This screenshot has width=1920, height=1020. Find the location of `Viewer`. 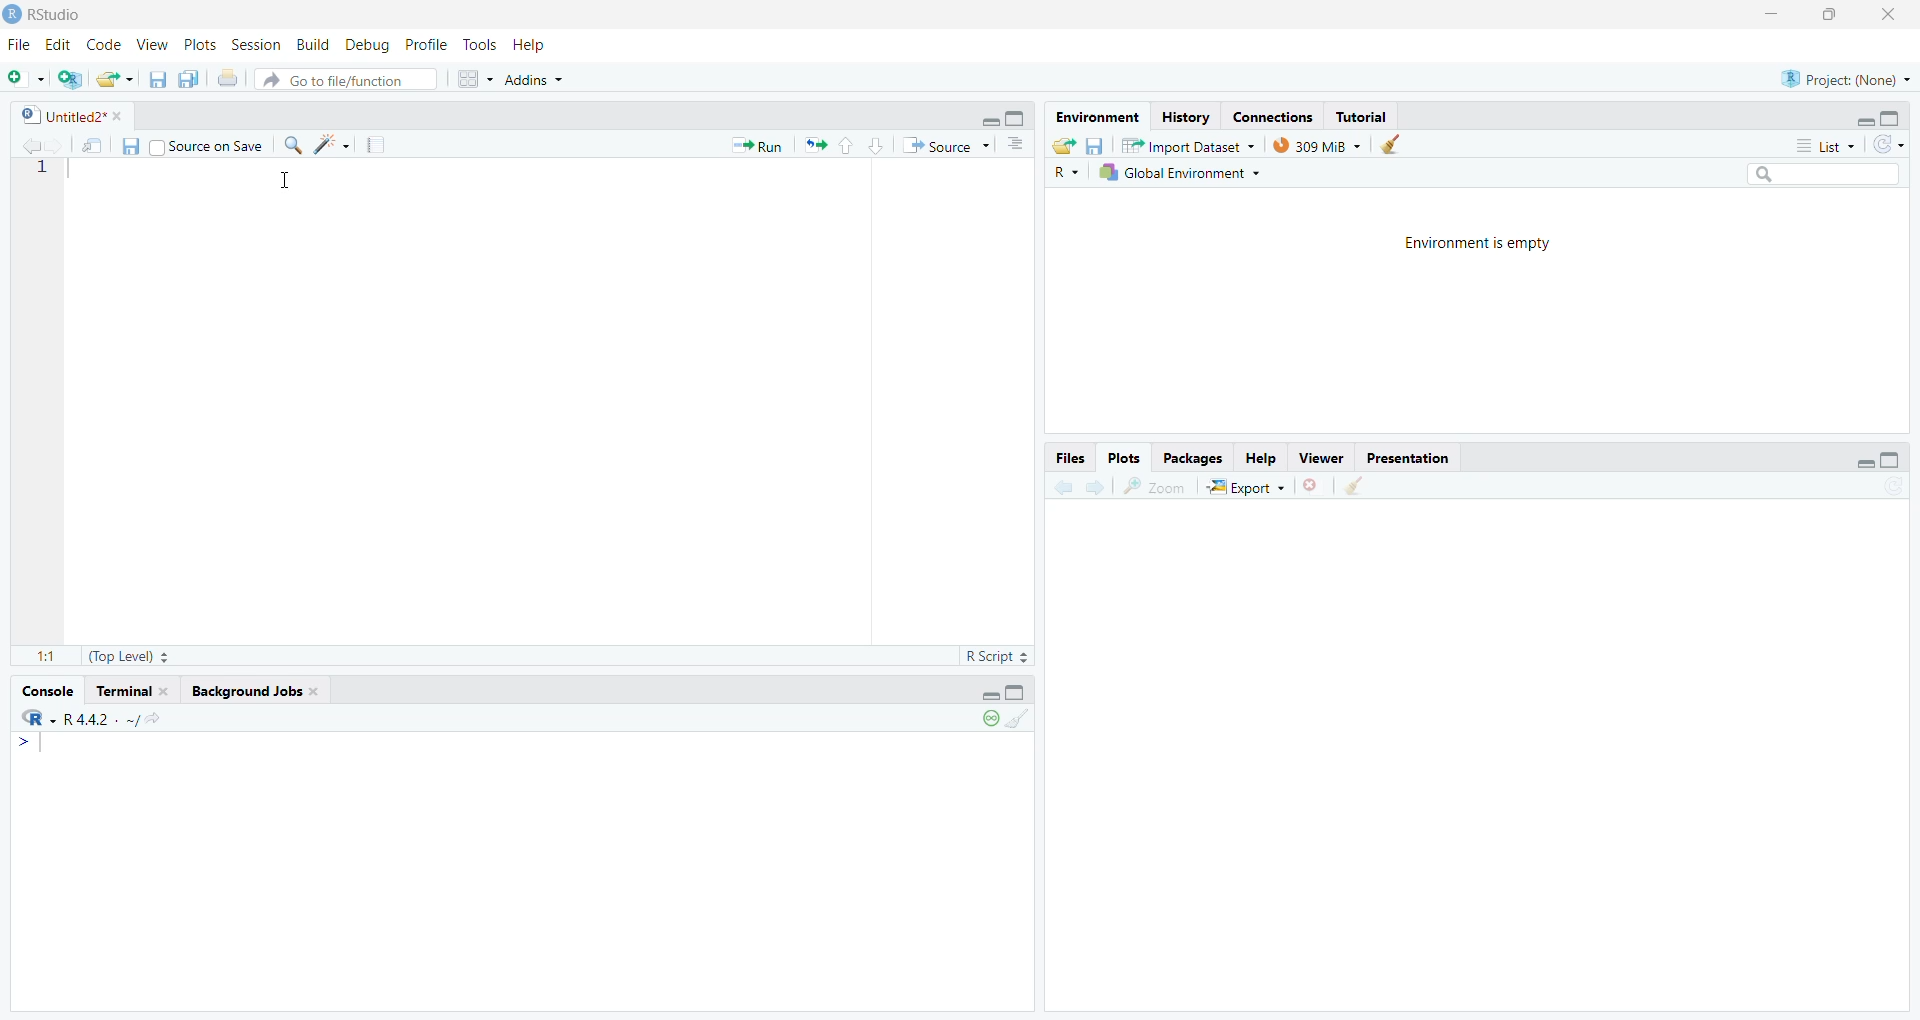

Viewer is located at coordinates (1323, 458).